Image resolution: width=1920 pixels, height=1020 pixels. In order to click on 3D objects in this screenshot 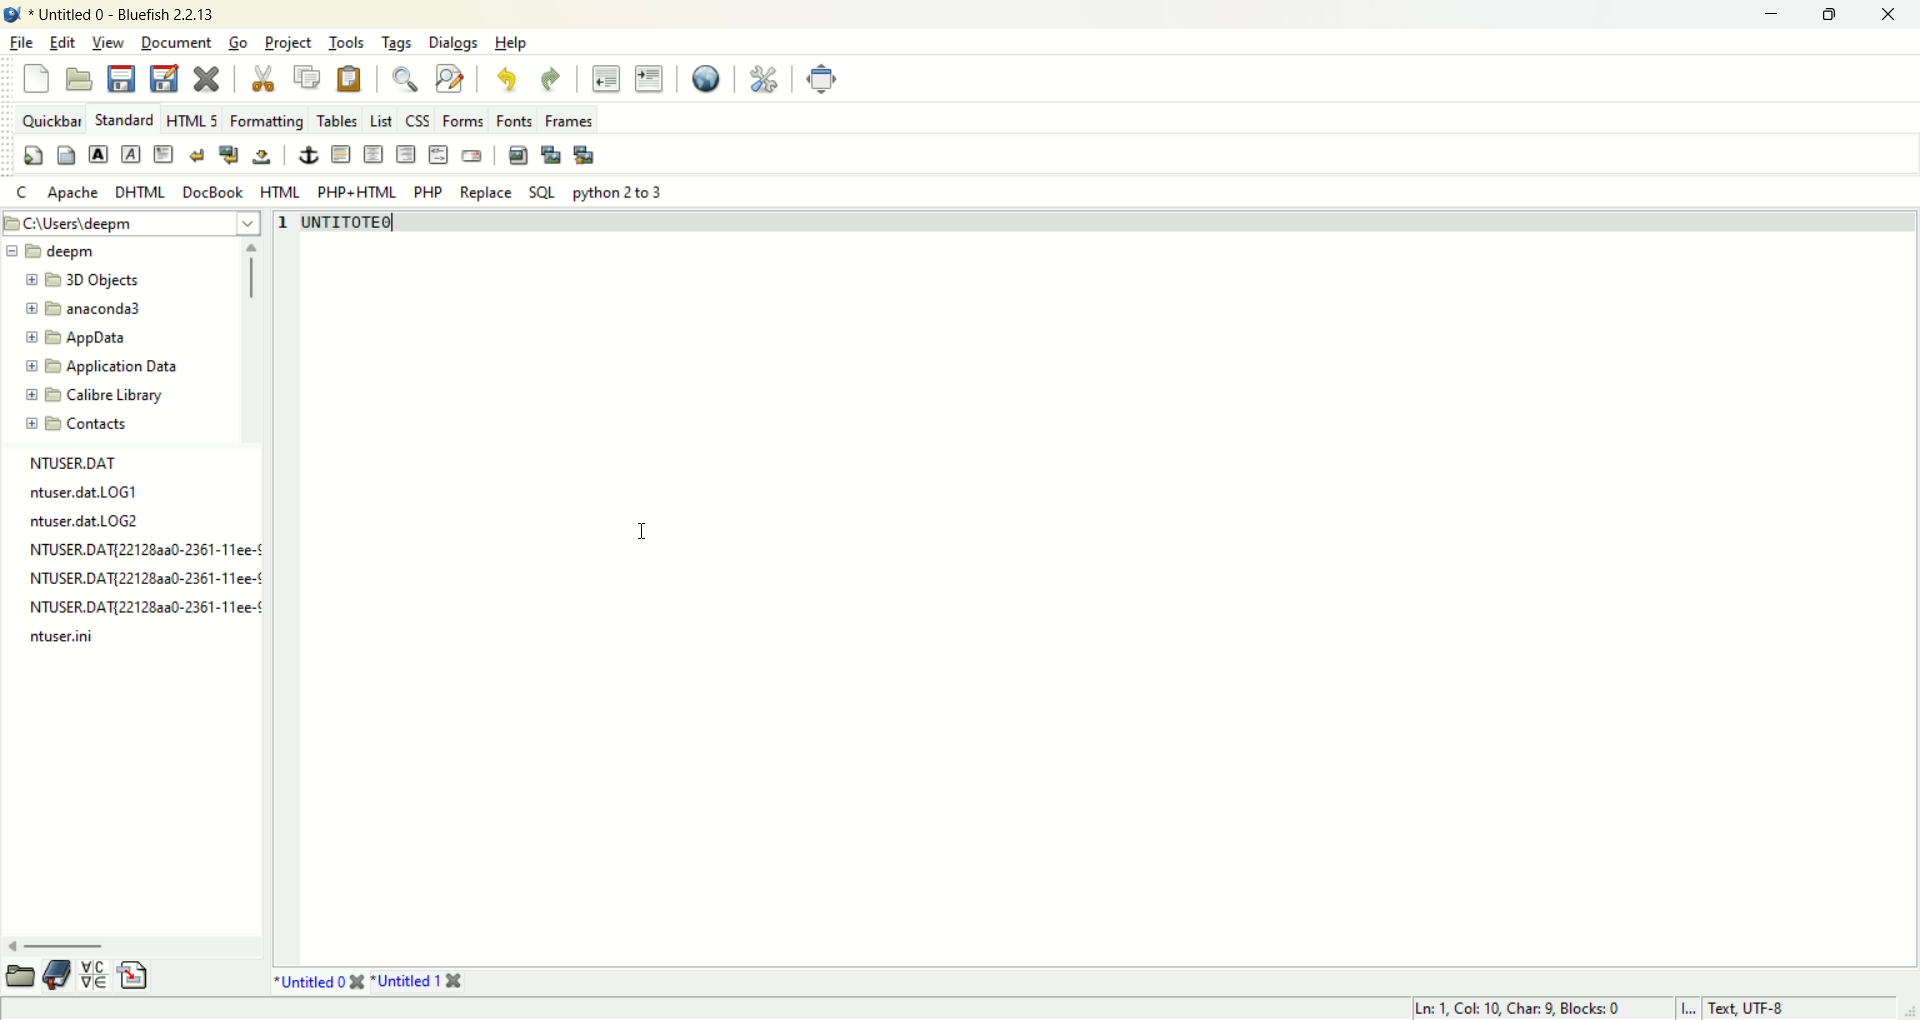, I will do `click(86, 281)`.